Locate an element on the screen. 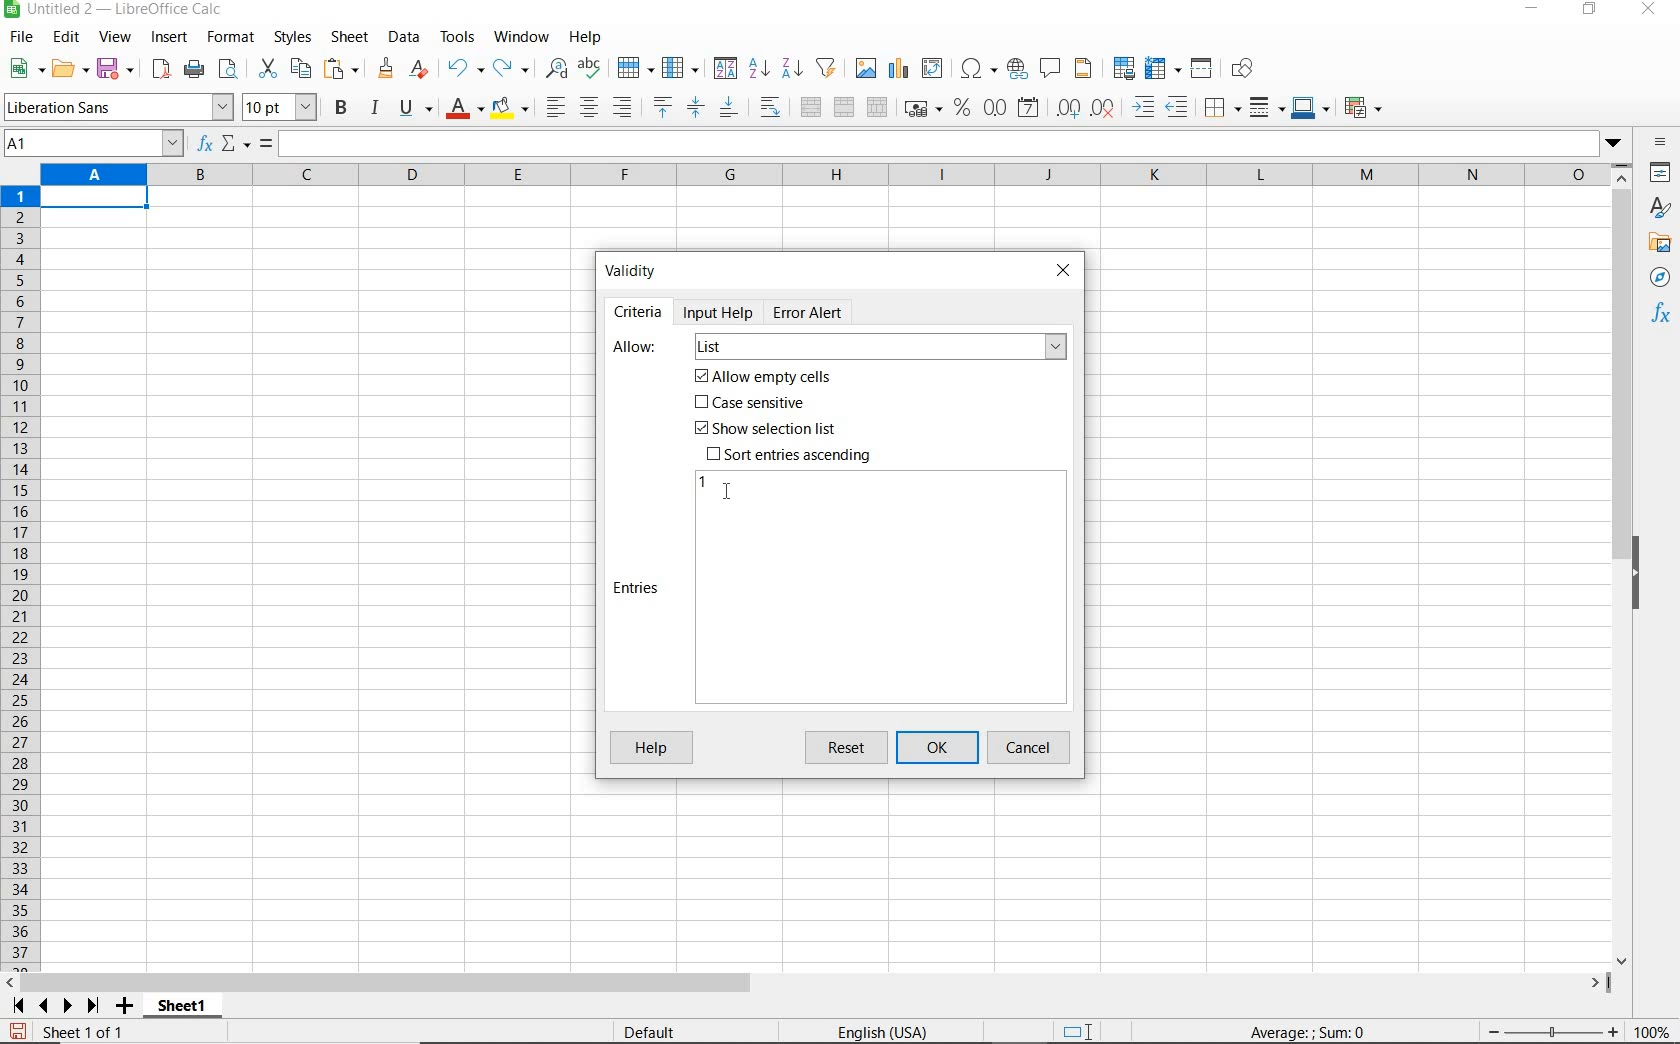 Image resolution: width=1680 pixels, height=1044 pixels. format as currency is located at coordinates (922, 106).